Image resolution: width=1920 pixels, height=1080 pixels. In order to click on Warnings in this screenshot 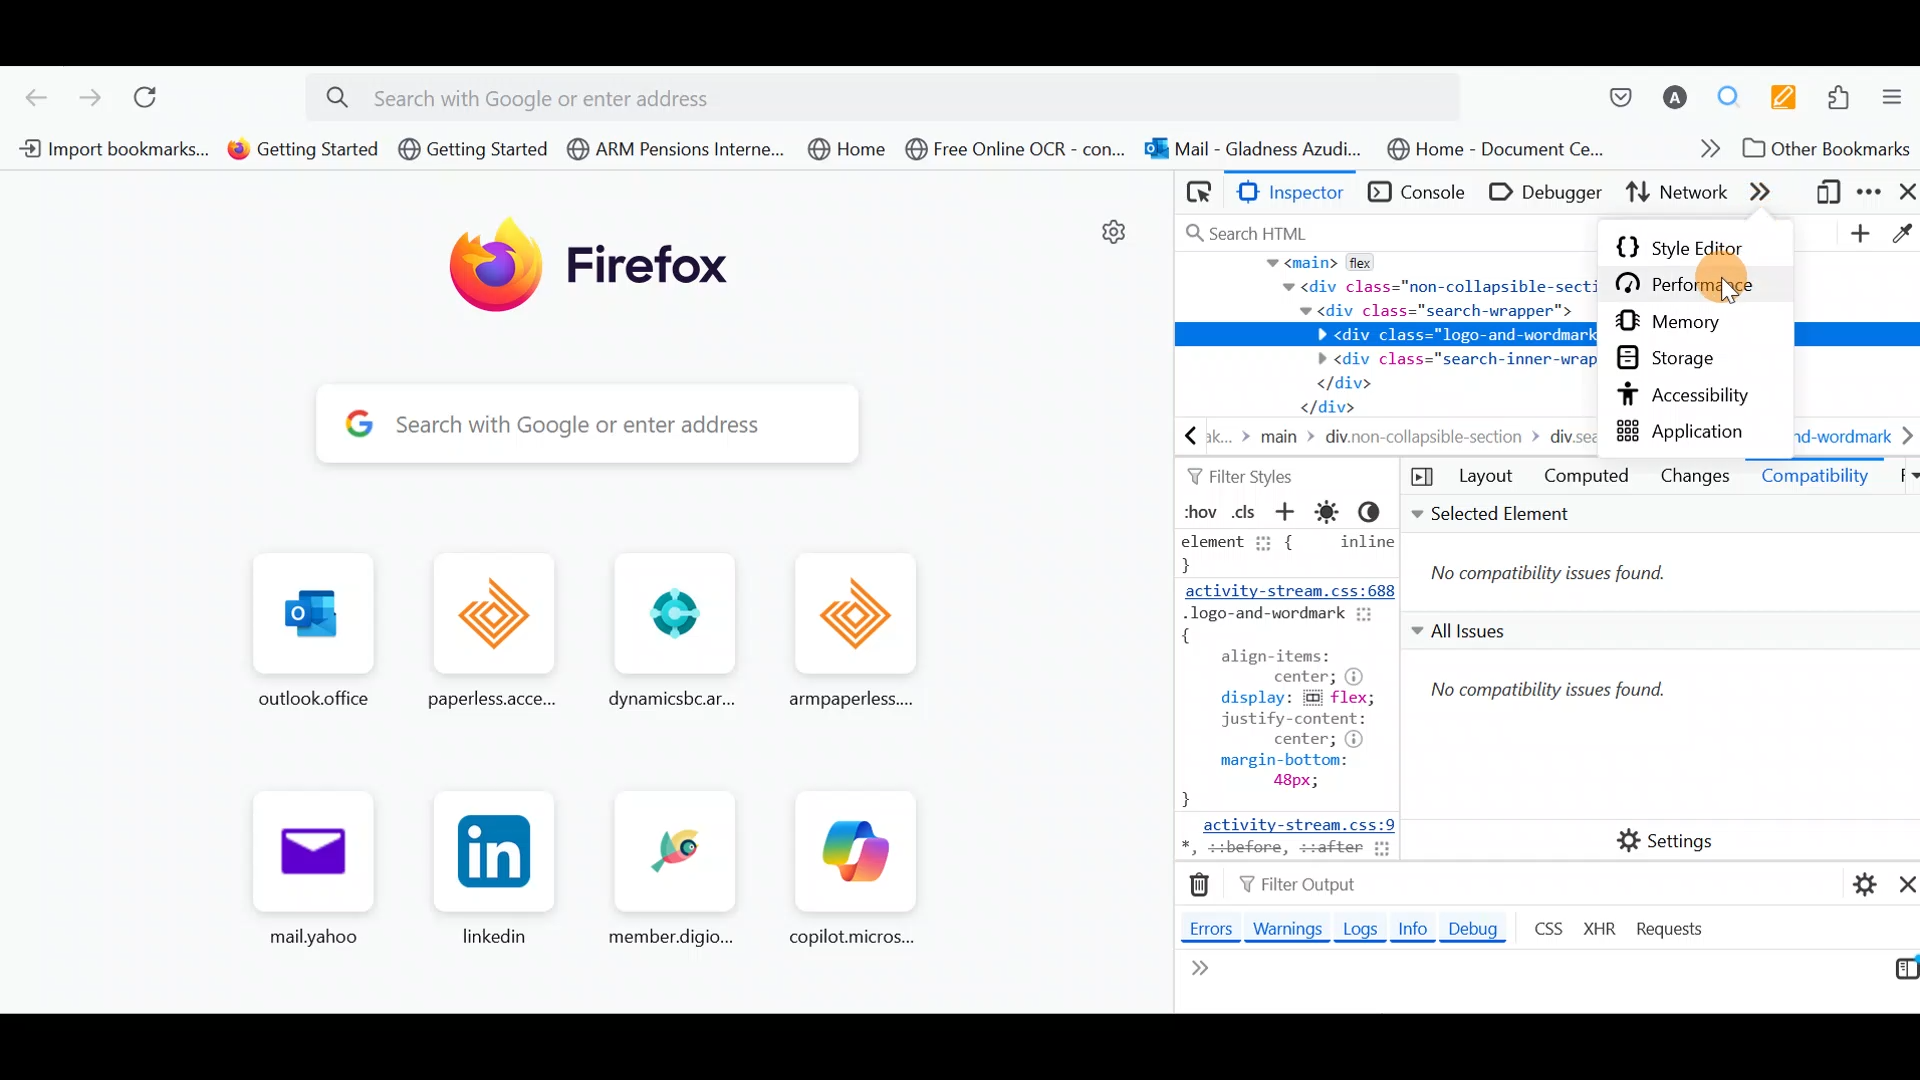, I will do `click(1291, 931)`.